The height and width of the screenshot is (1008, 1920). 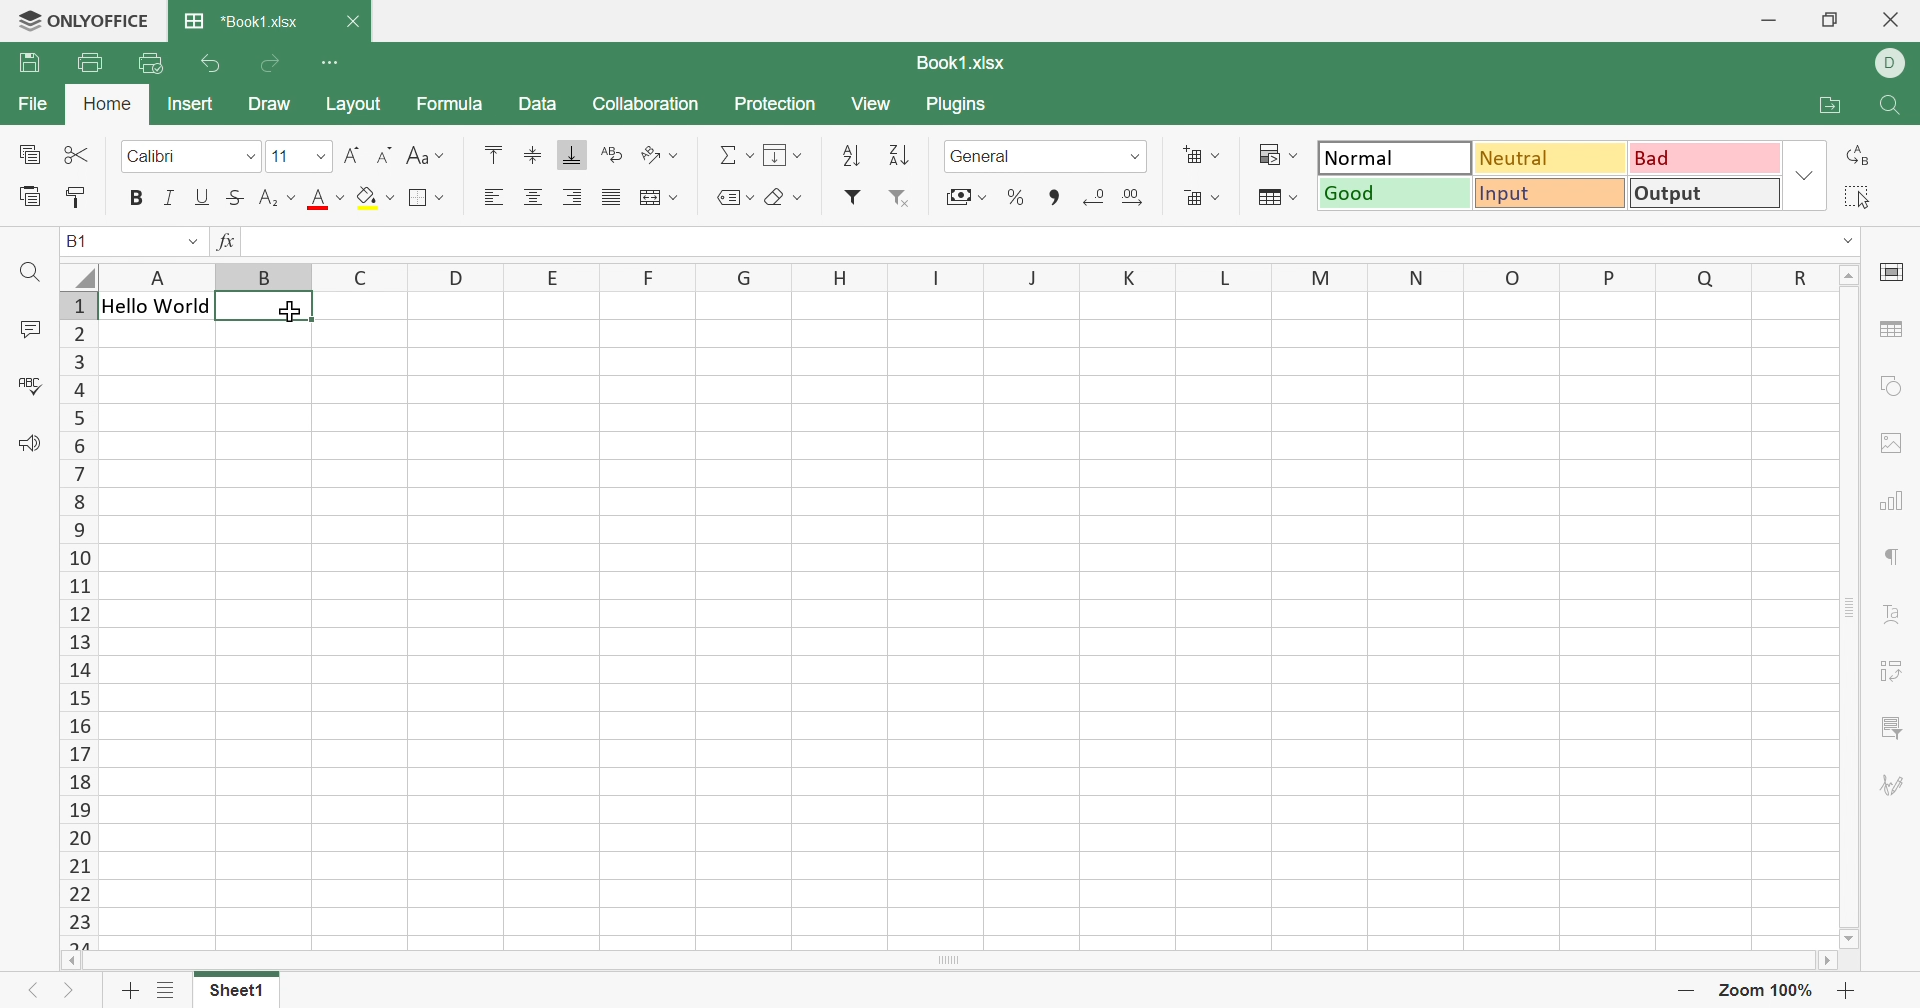 What do you see at coordinates (243, 22) in the screenshot?
I see `*Book1.xlsx` at bounding box center [243, 22].